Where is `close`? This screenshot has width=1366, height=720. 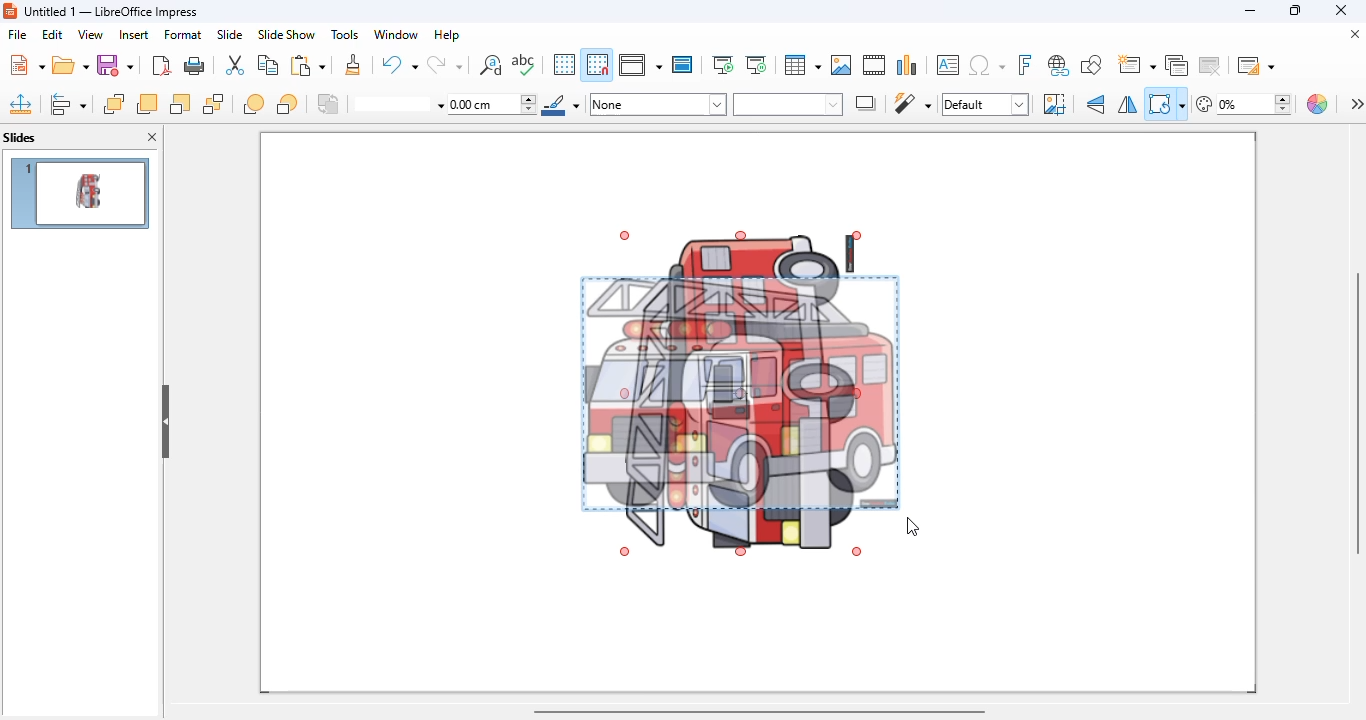 close is located at coordinates (1340, 10).